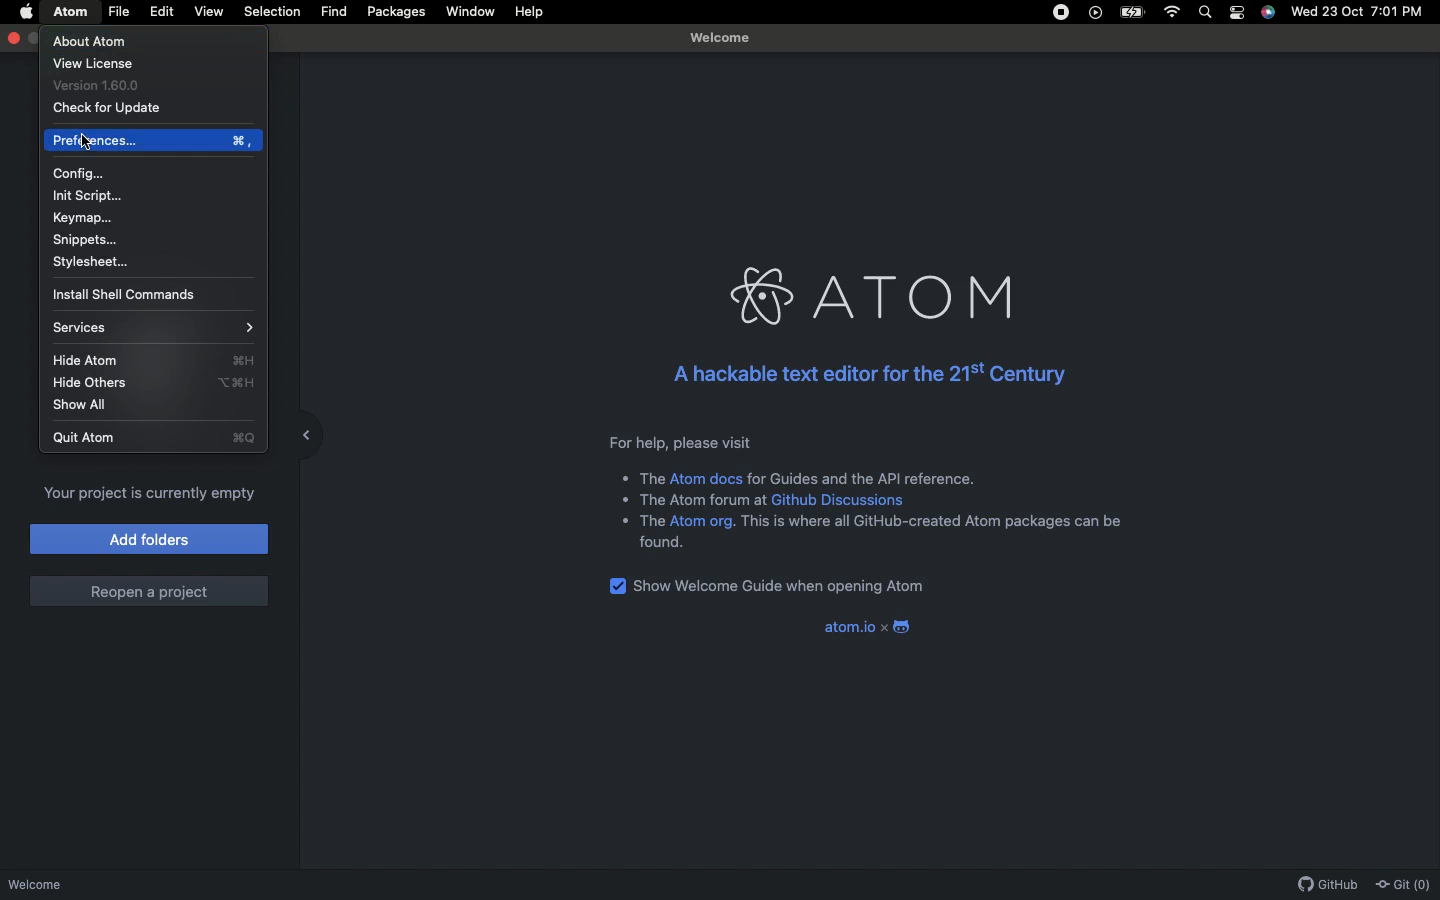 This screenshot has width=1440, height=900. What do you see at coordinates (89, 240) in the screenshot?
I see `Snippets` at bounding box center [89, 240].